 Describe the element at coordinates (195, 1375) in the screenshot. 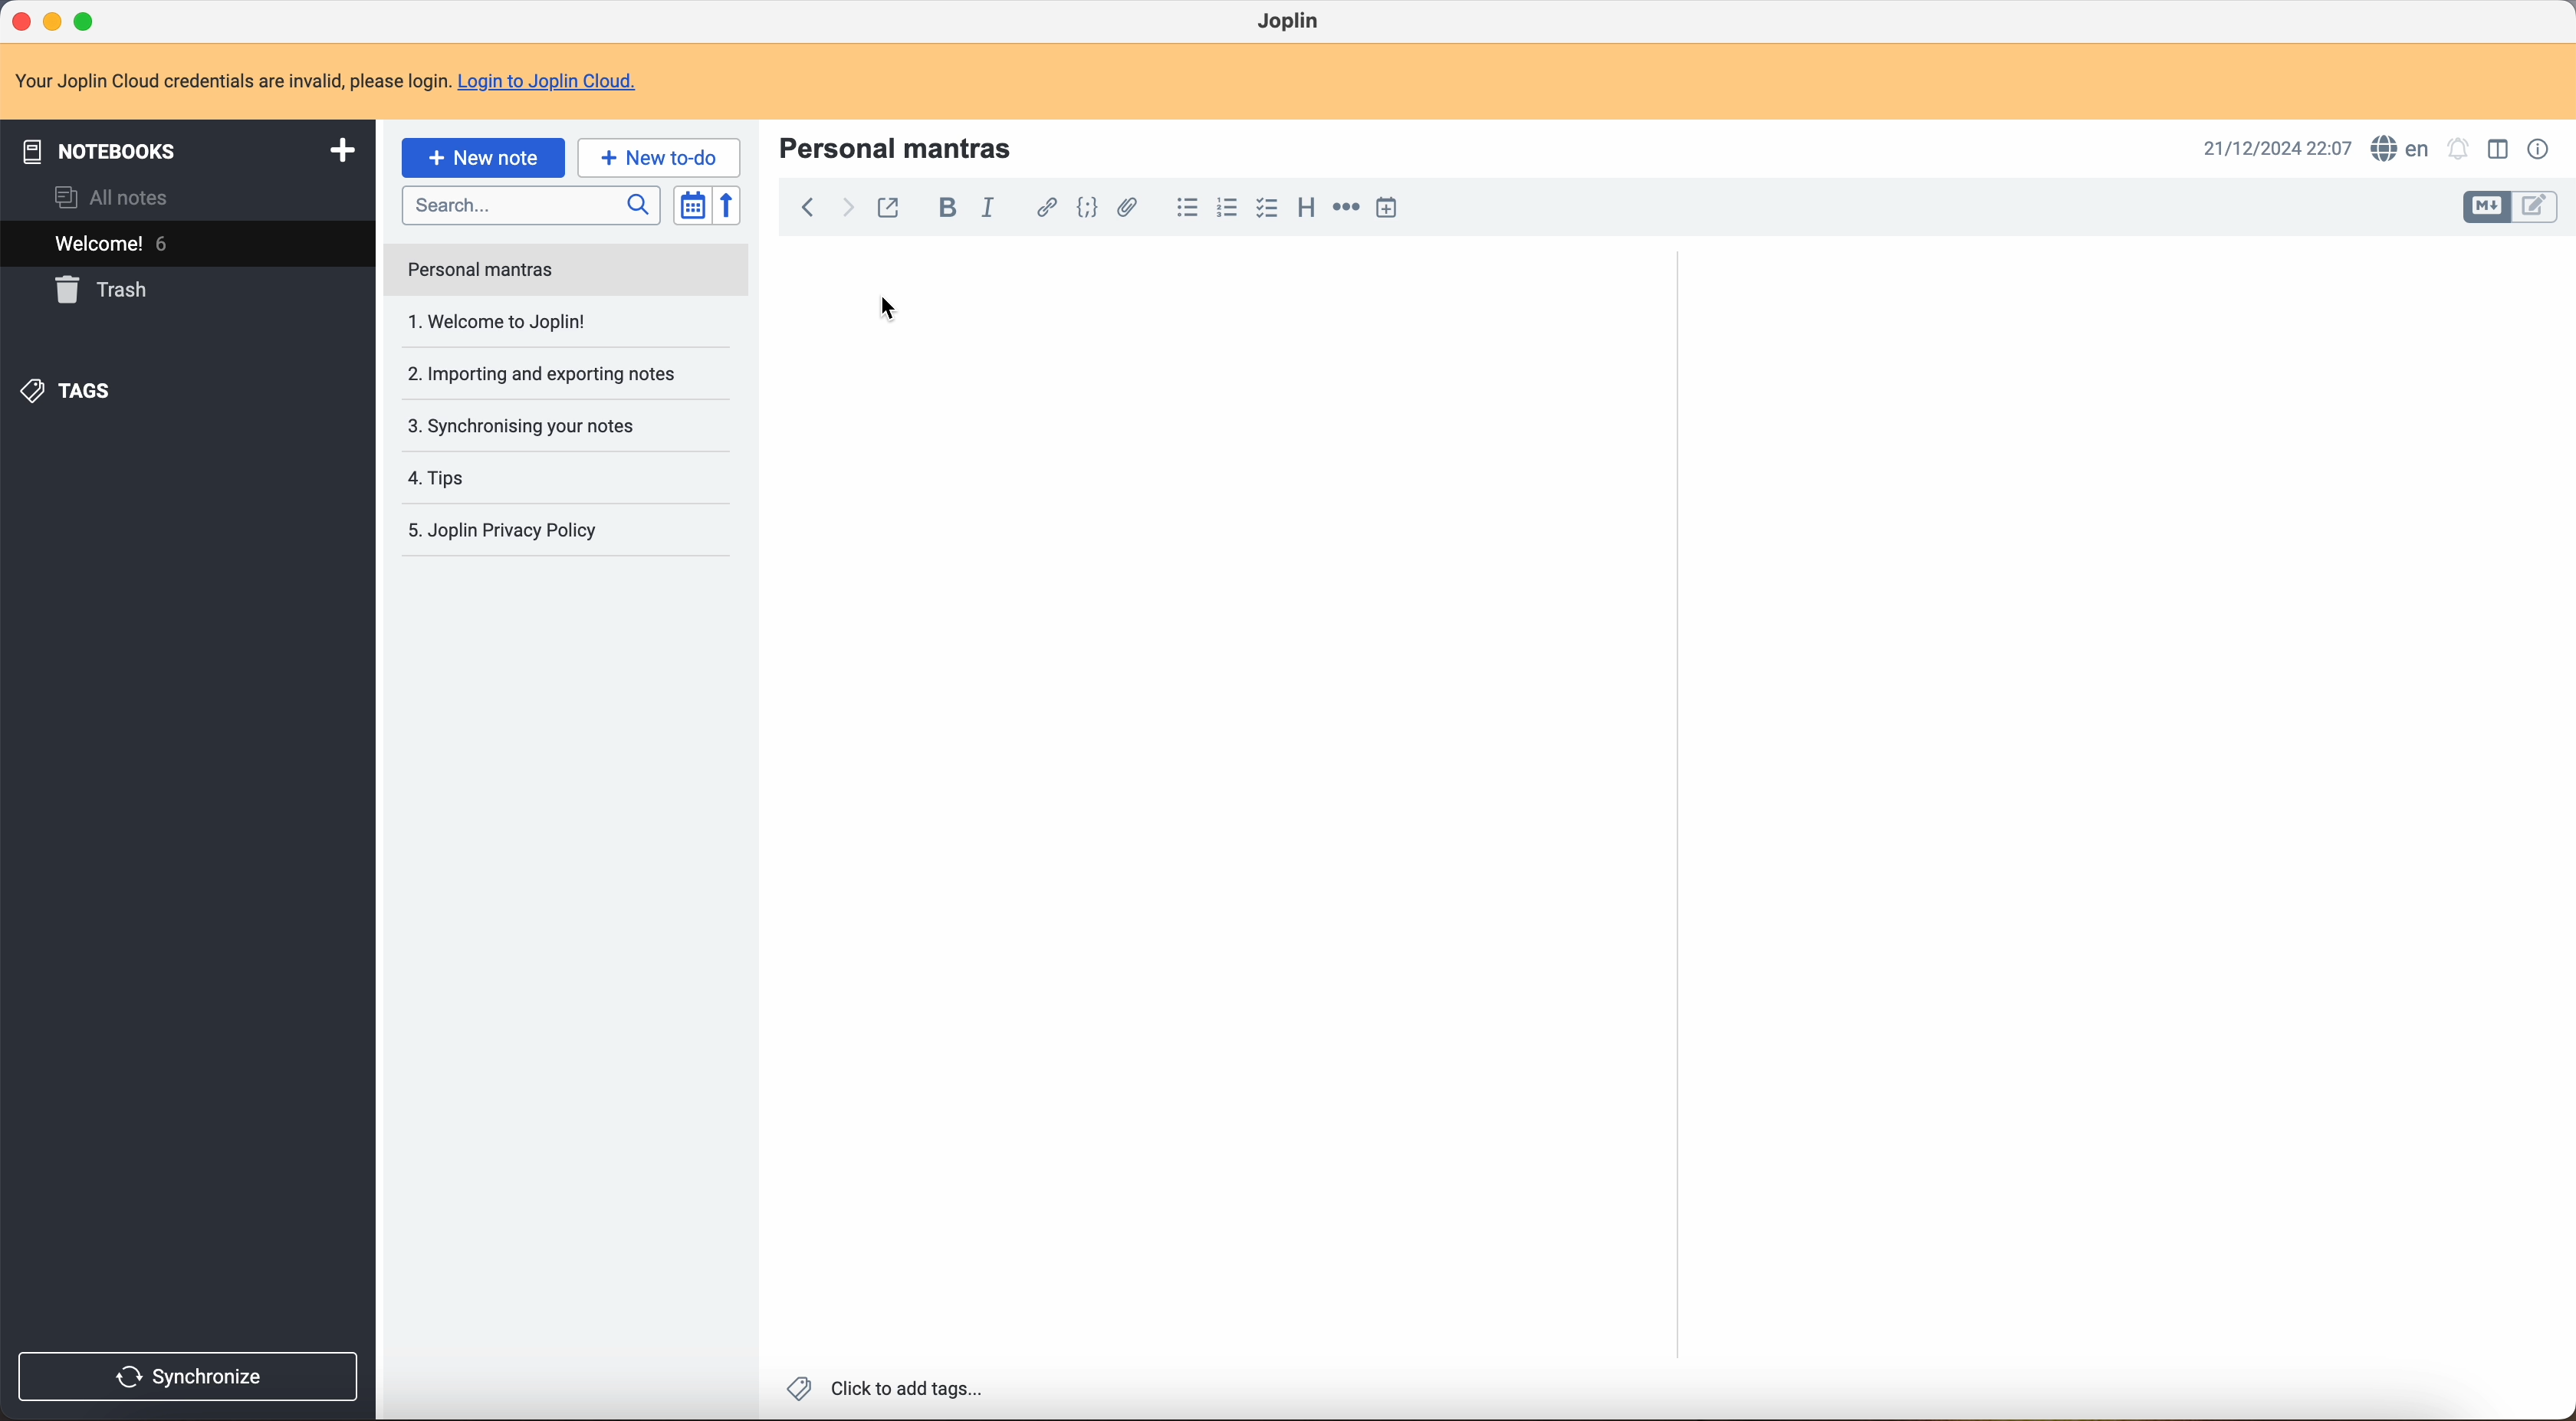

I see `synchronise` at that location.